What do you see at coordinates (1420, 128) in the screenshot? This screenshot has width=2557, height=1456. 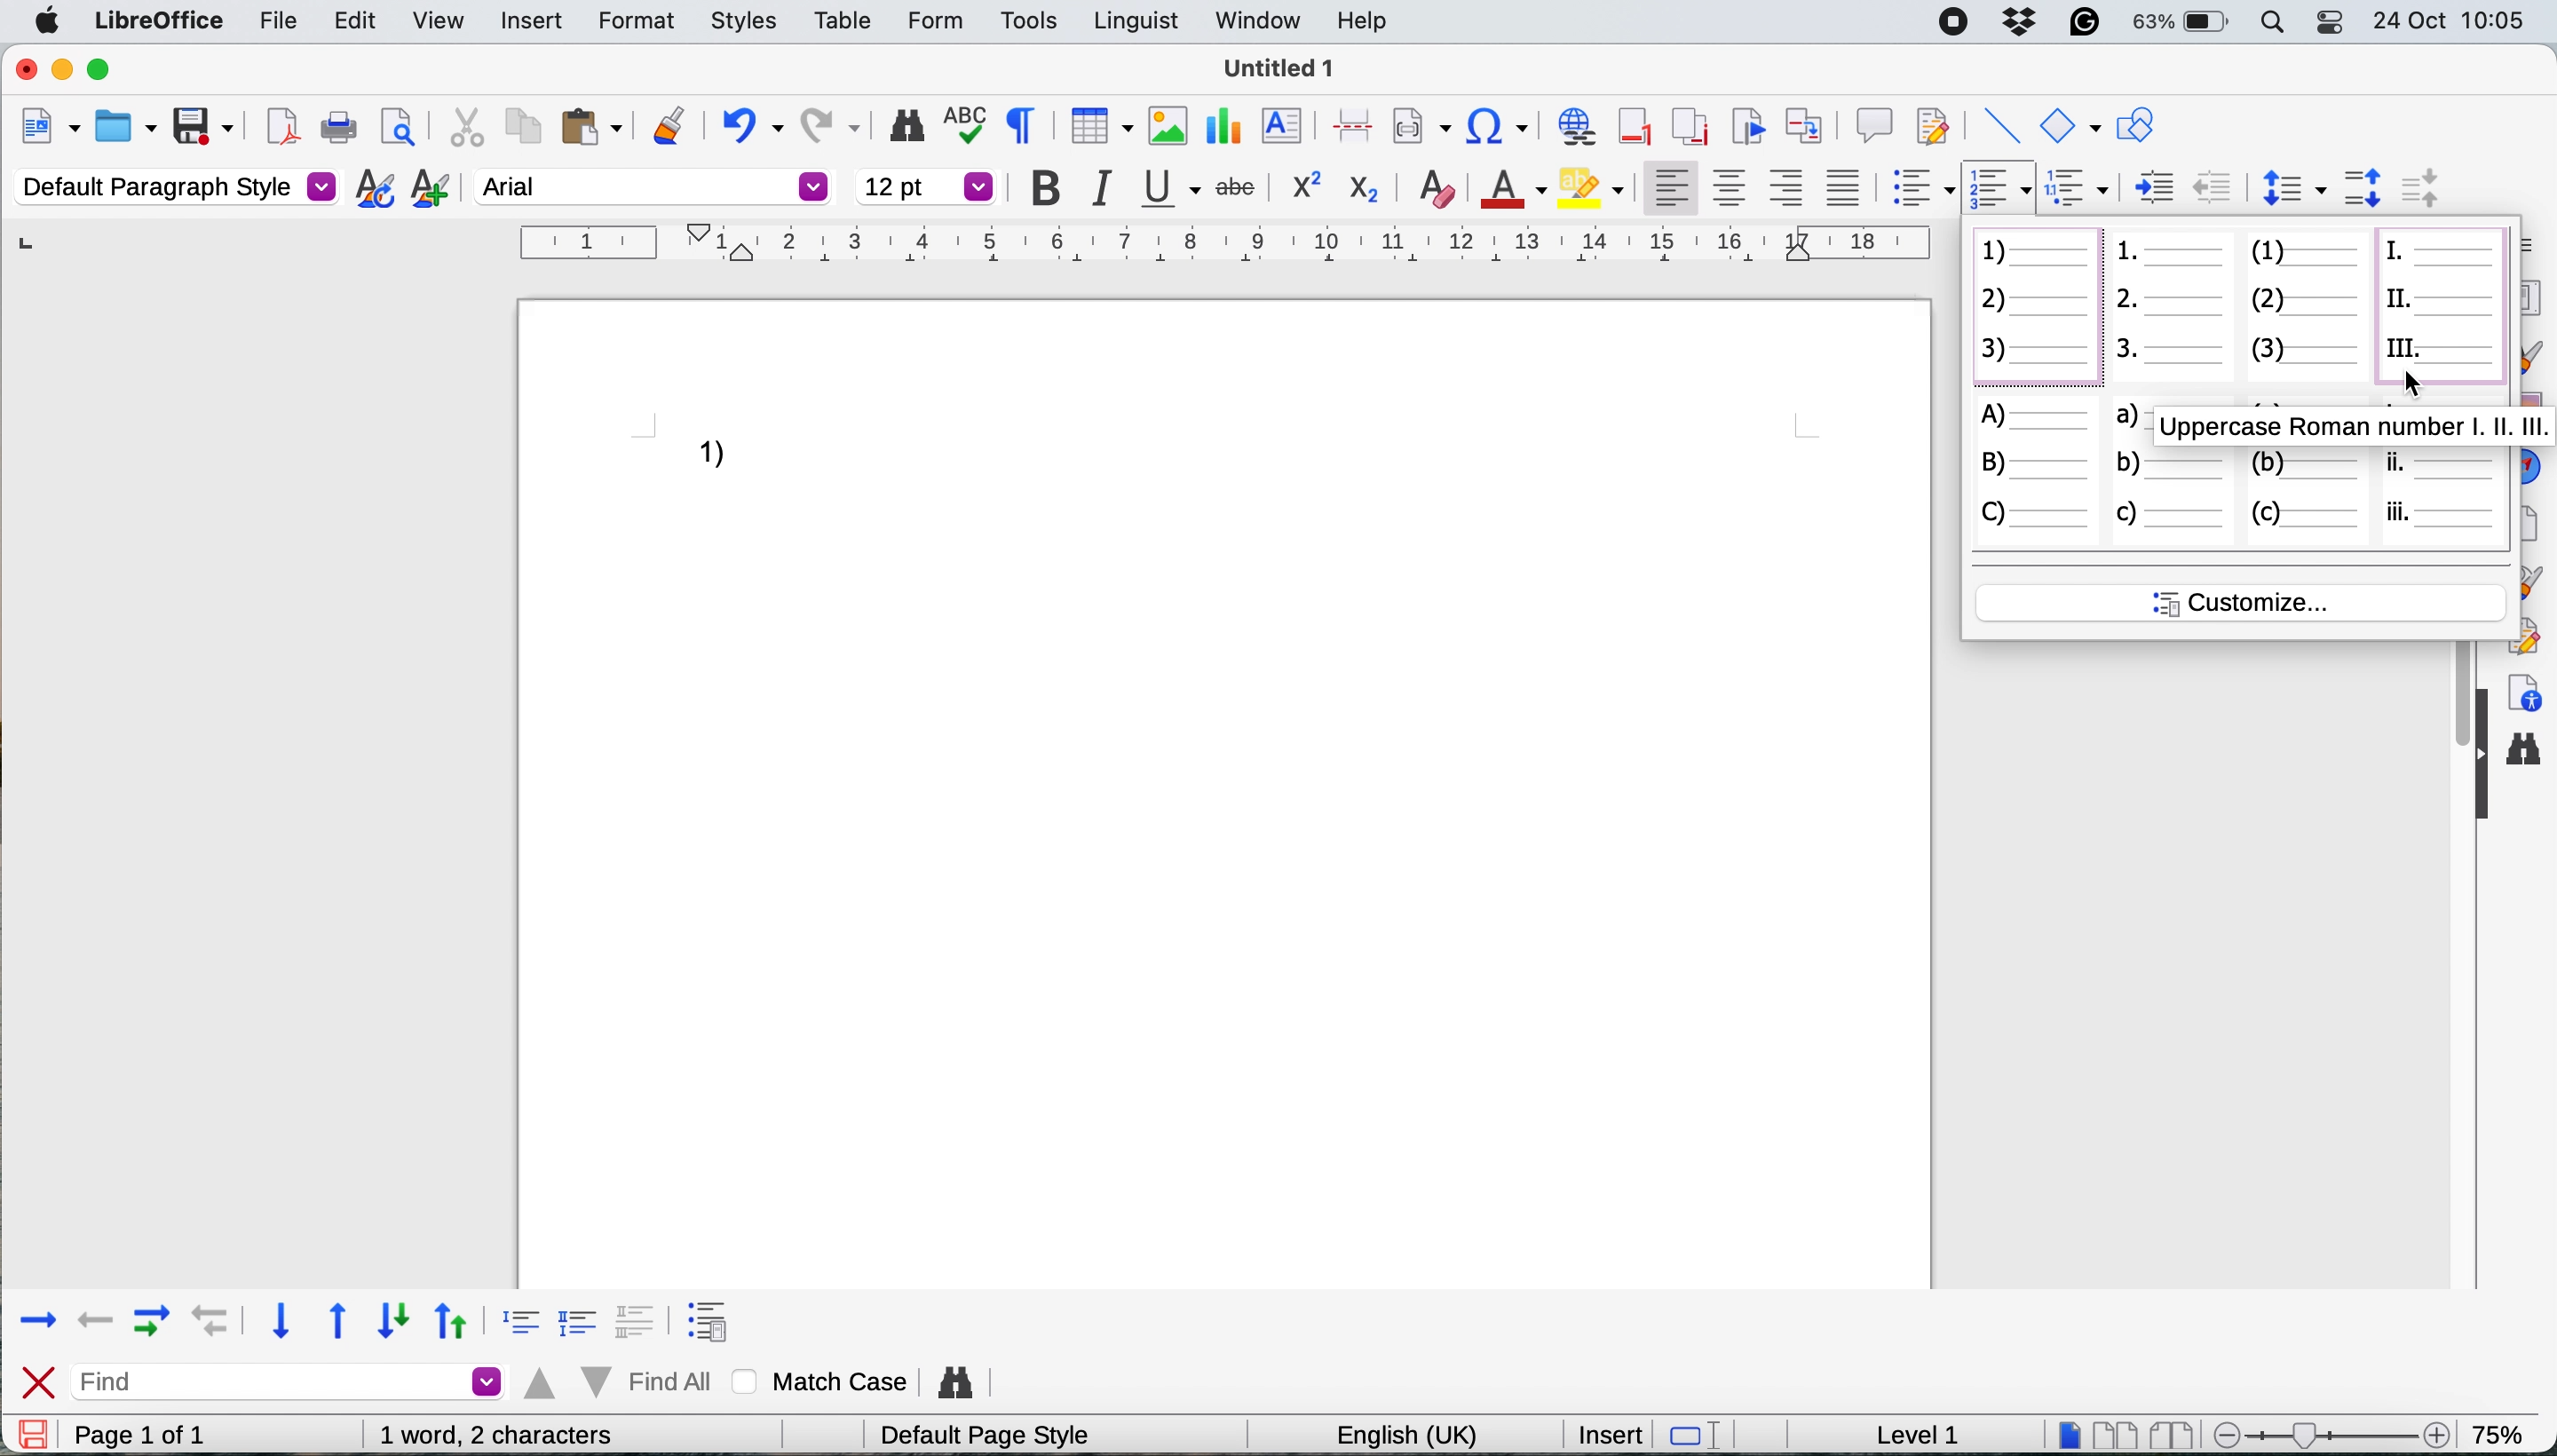 I see `insert field` at bounding box center [1420, 128].